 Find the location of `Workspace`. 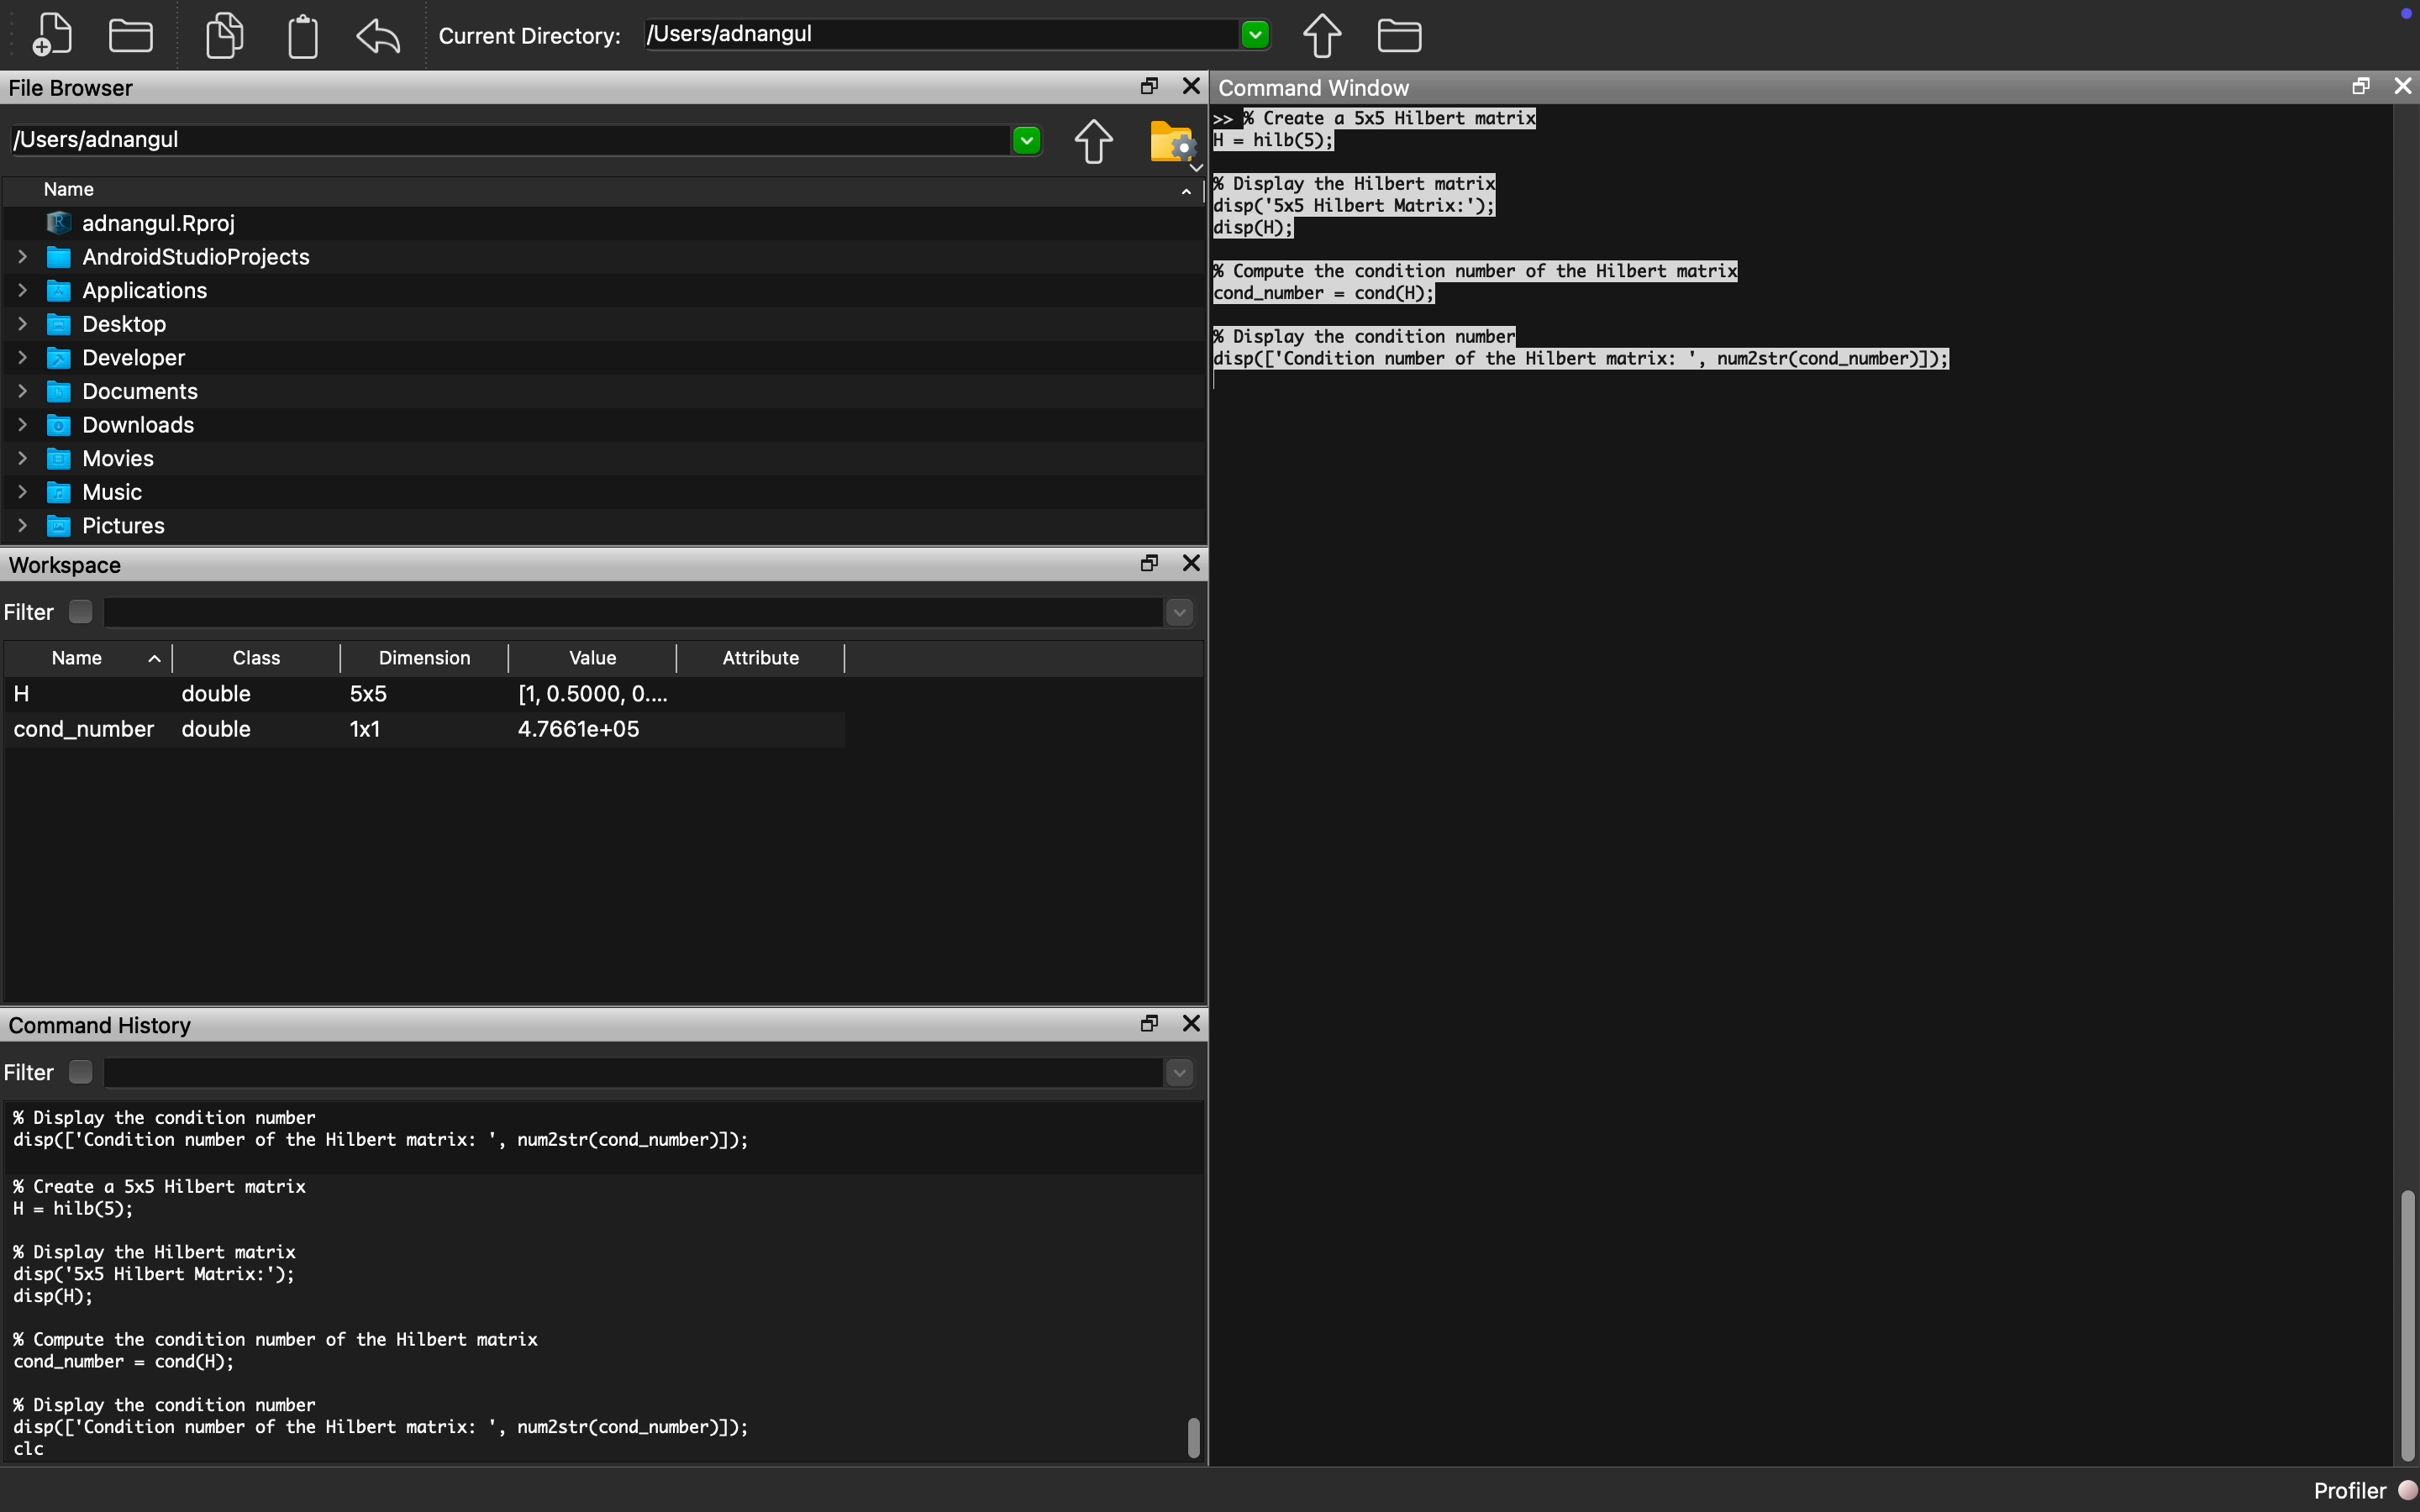

Workspace is located at coordinates (72, 564).